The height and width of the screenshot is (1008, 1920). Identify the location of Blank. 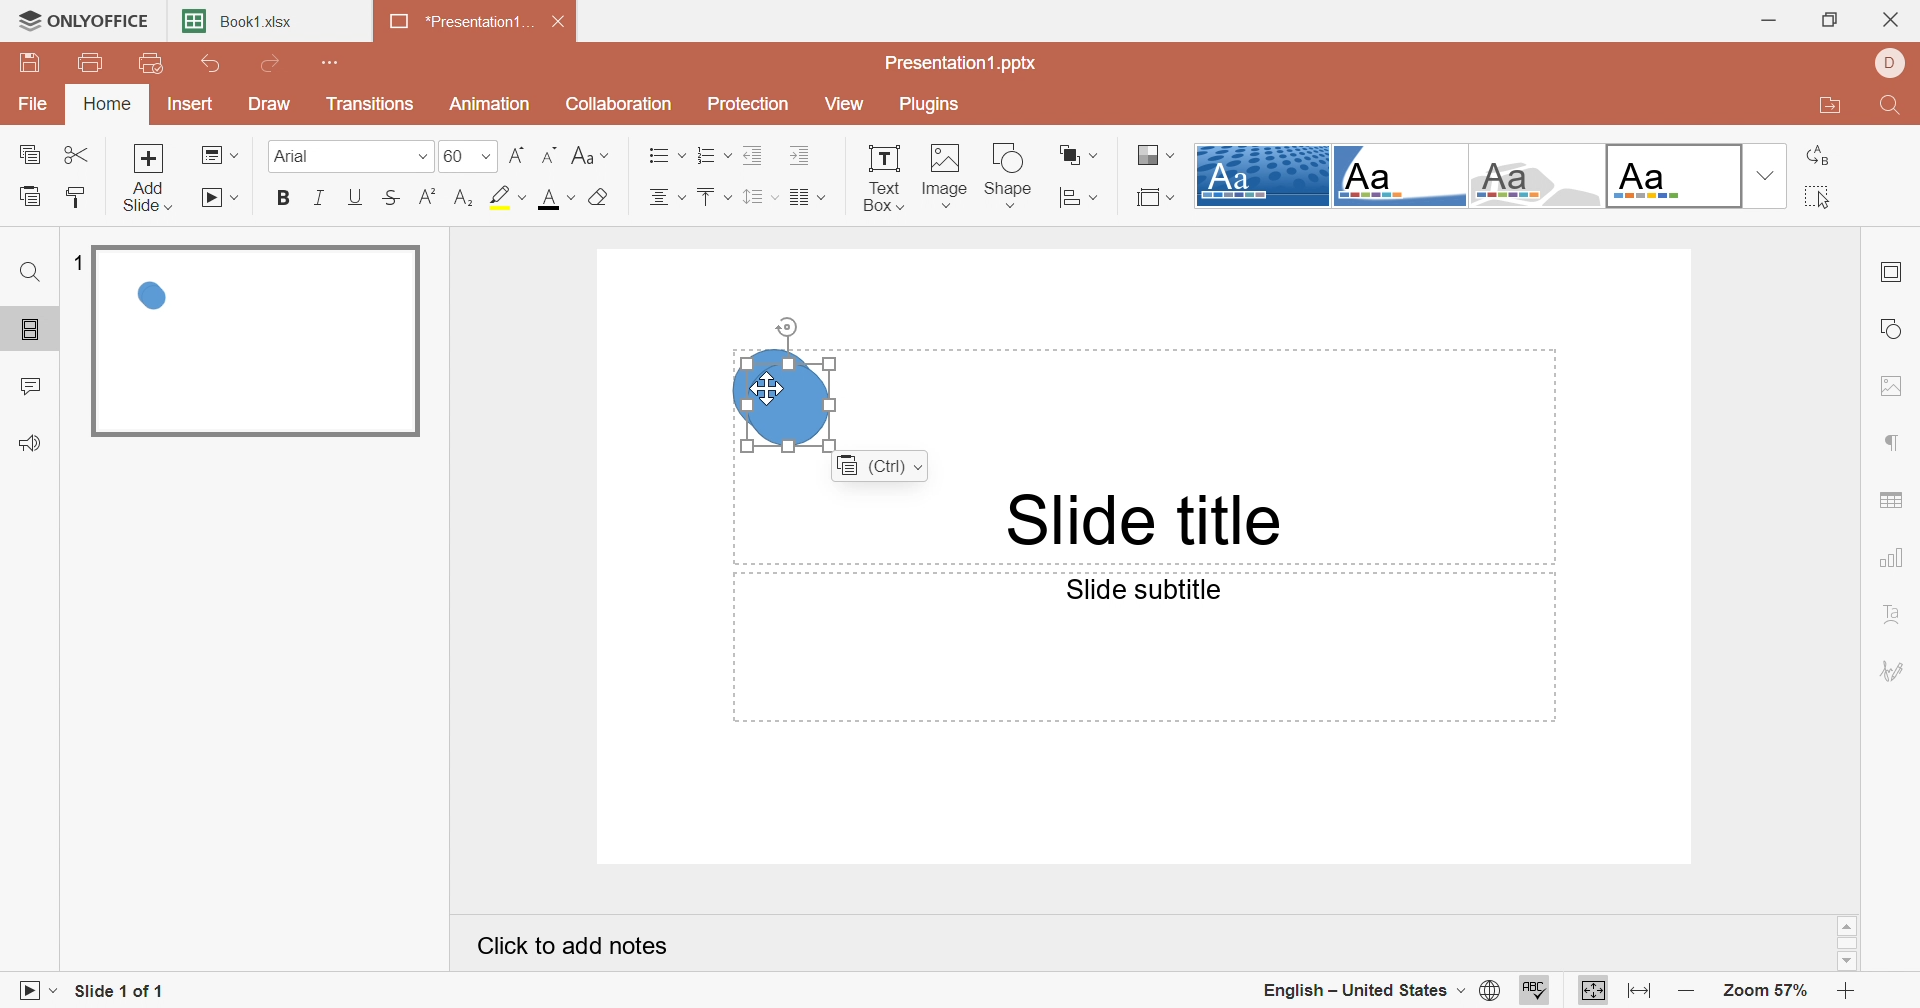
(1673, 176).